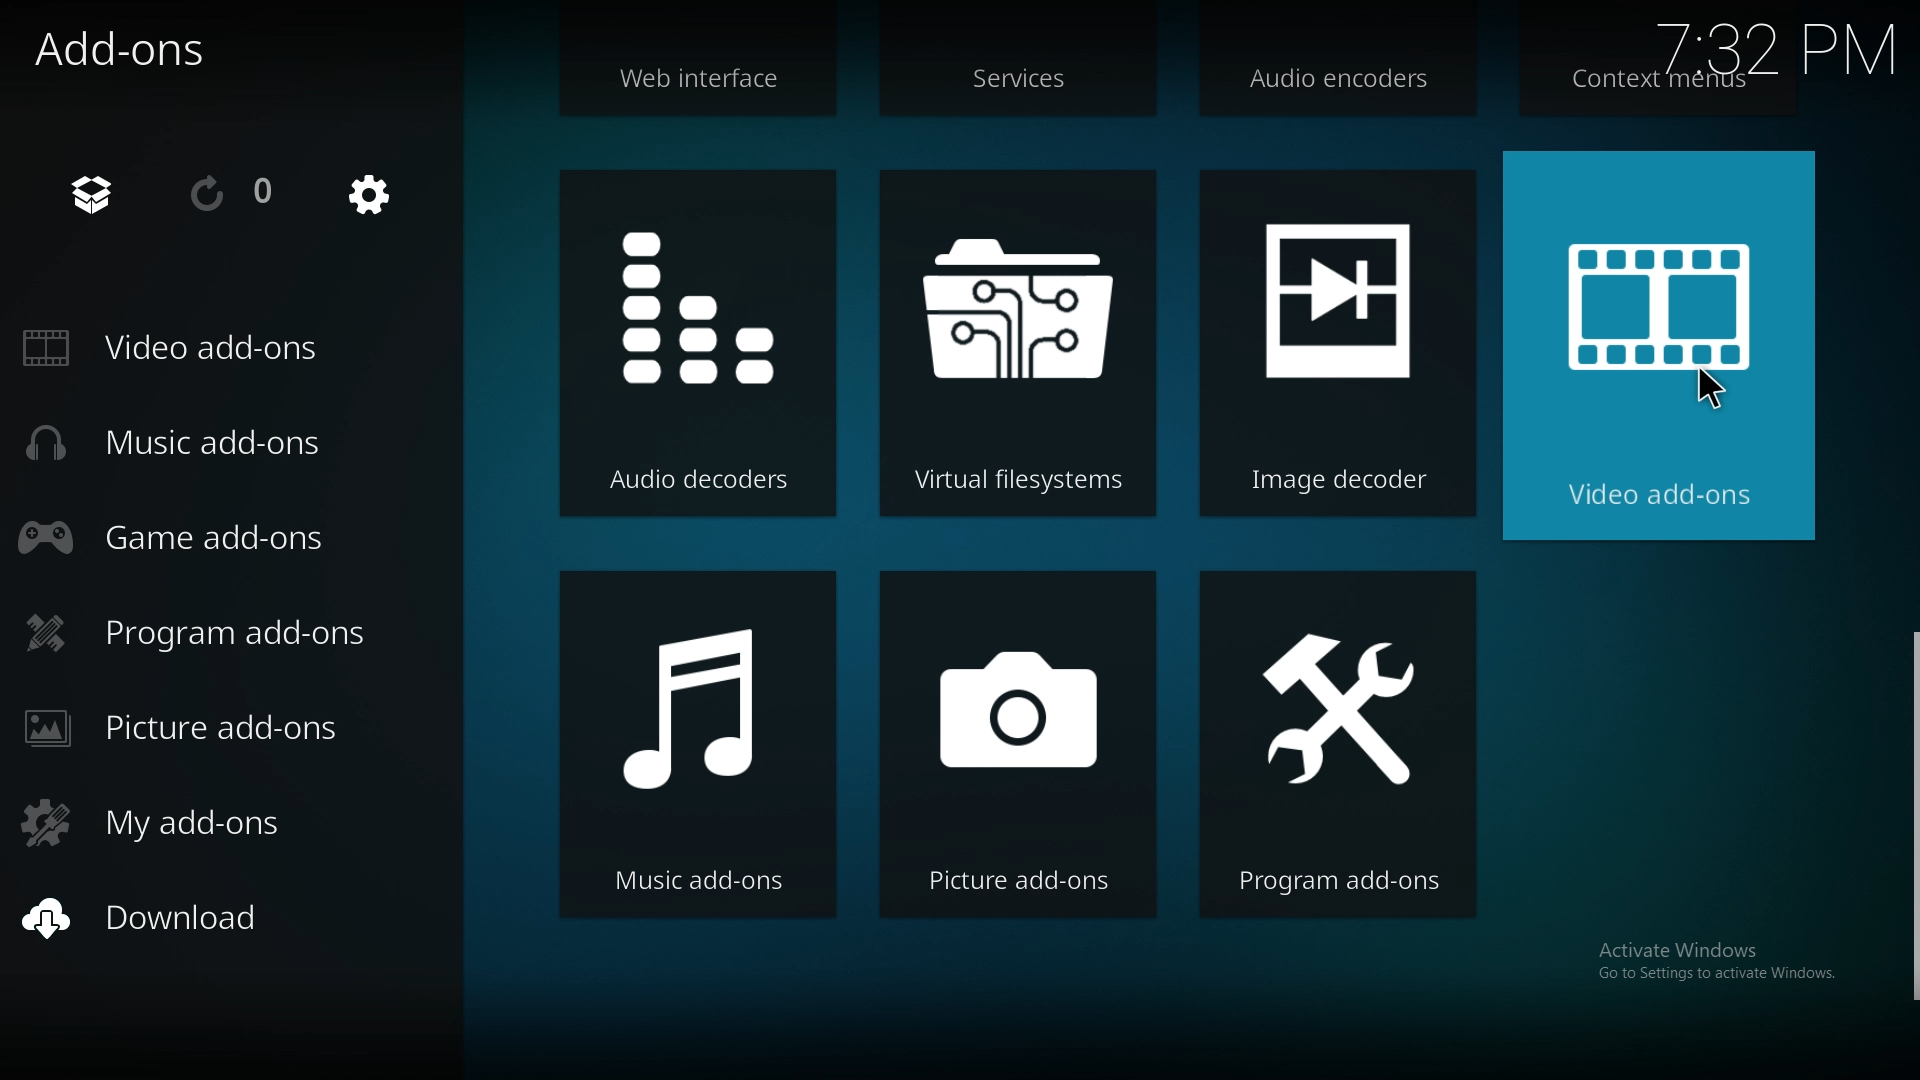 The width and height of the screenshot is (1920, 1080). I want to click on Date, so click(1780, 41).